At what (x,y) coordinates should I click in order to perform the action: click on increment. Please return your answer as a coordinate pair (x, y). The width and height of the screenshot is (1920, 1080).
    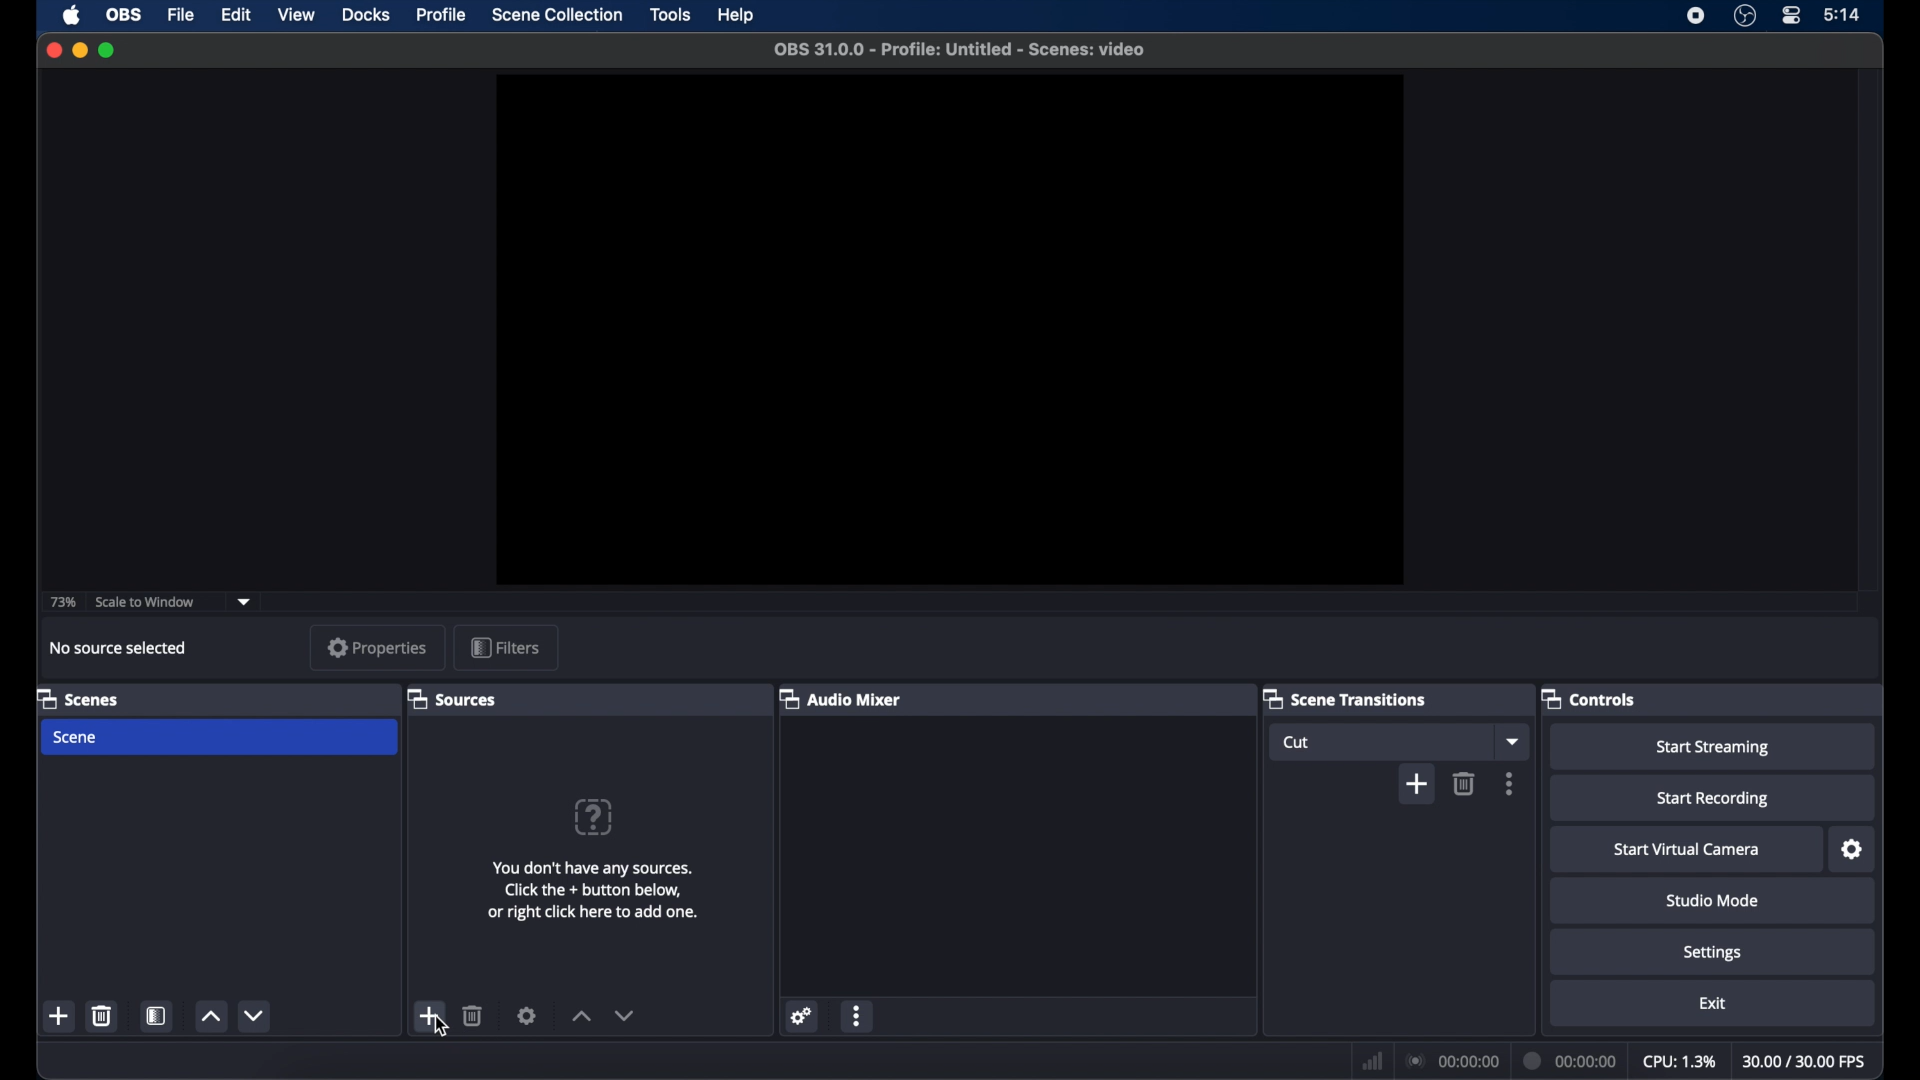
    Looking at the image, I should click on (212, 1017).